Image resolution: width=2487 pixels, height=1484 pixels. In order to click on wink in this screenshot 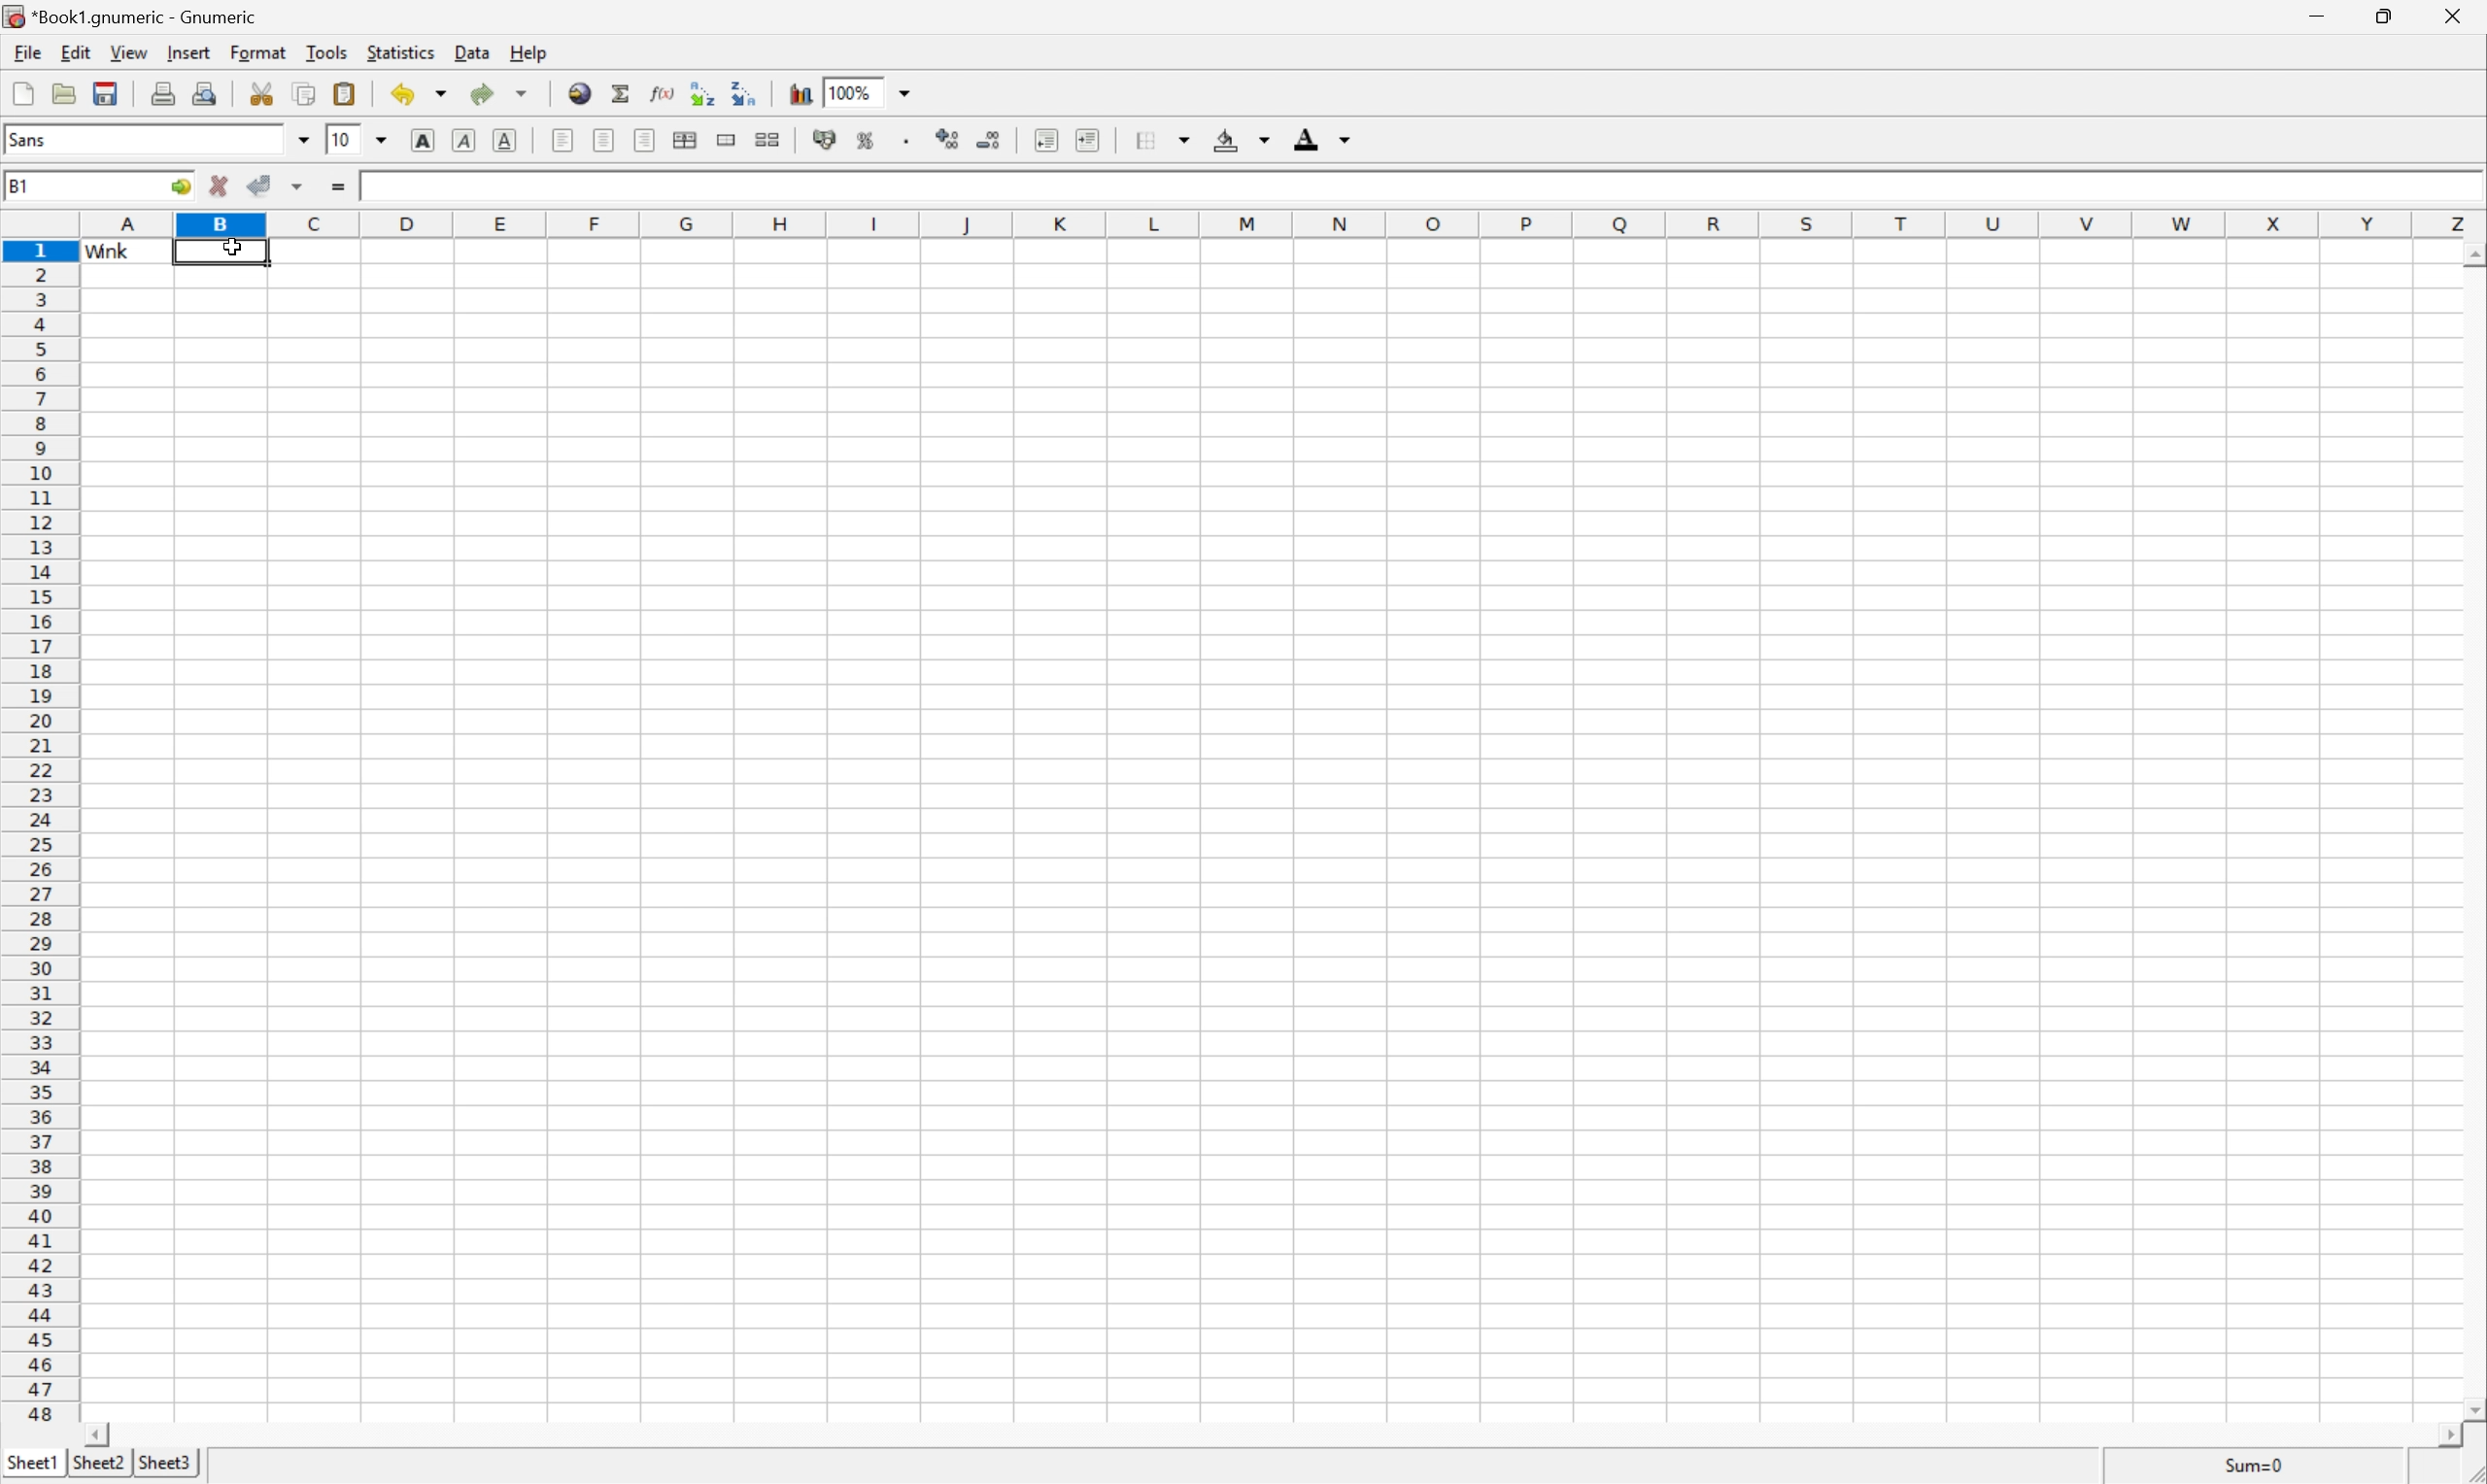, I will do `click(384, 185)`.